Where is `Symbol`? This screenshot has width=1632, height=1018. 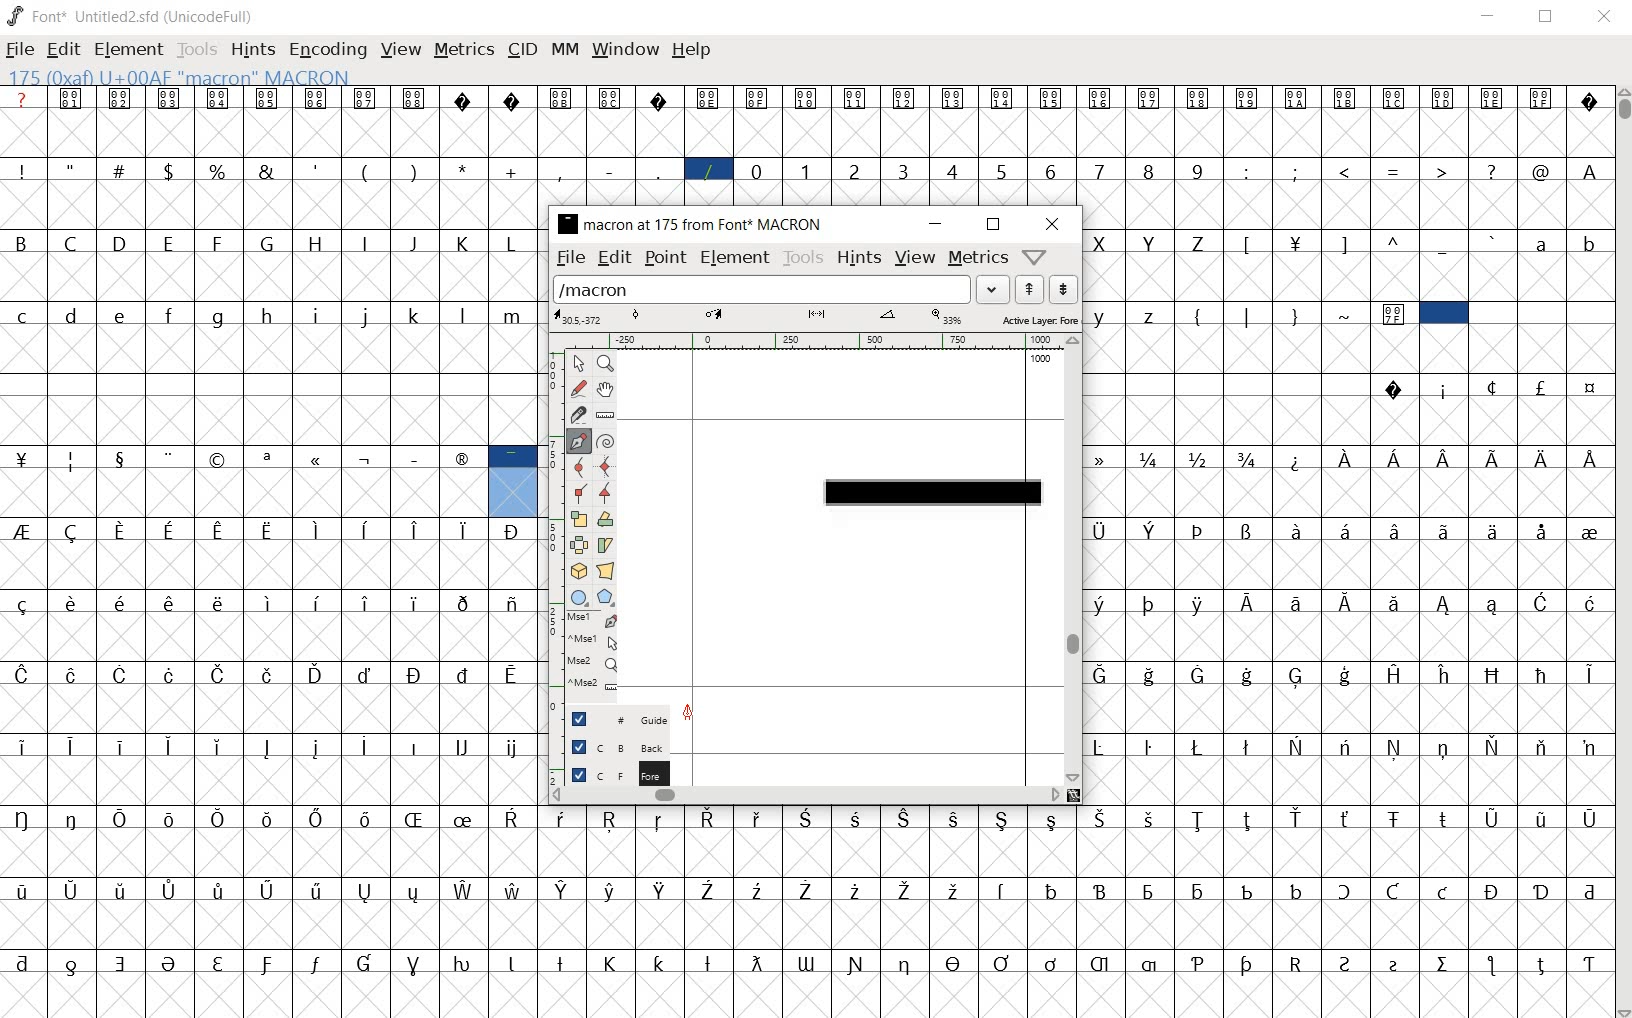
Symbol is located at coordinates (1492, 532).